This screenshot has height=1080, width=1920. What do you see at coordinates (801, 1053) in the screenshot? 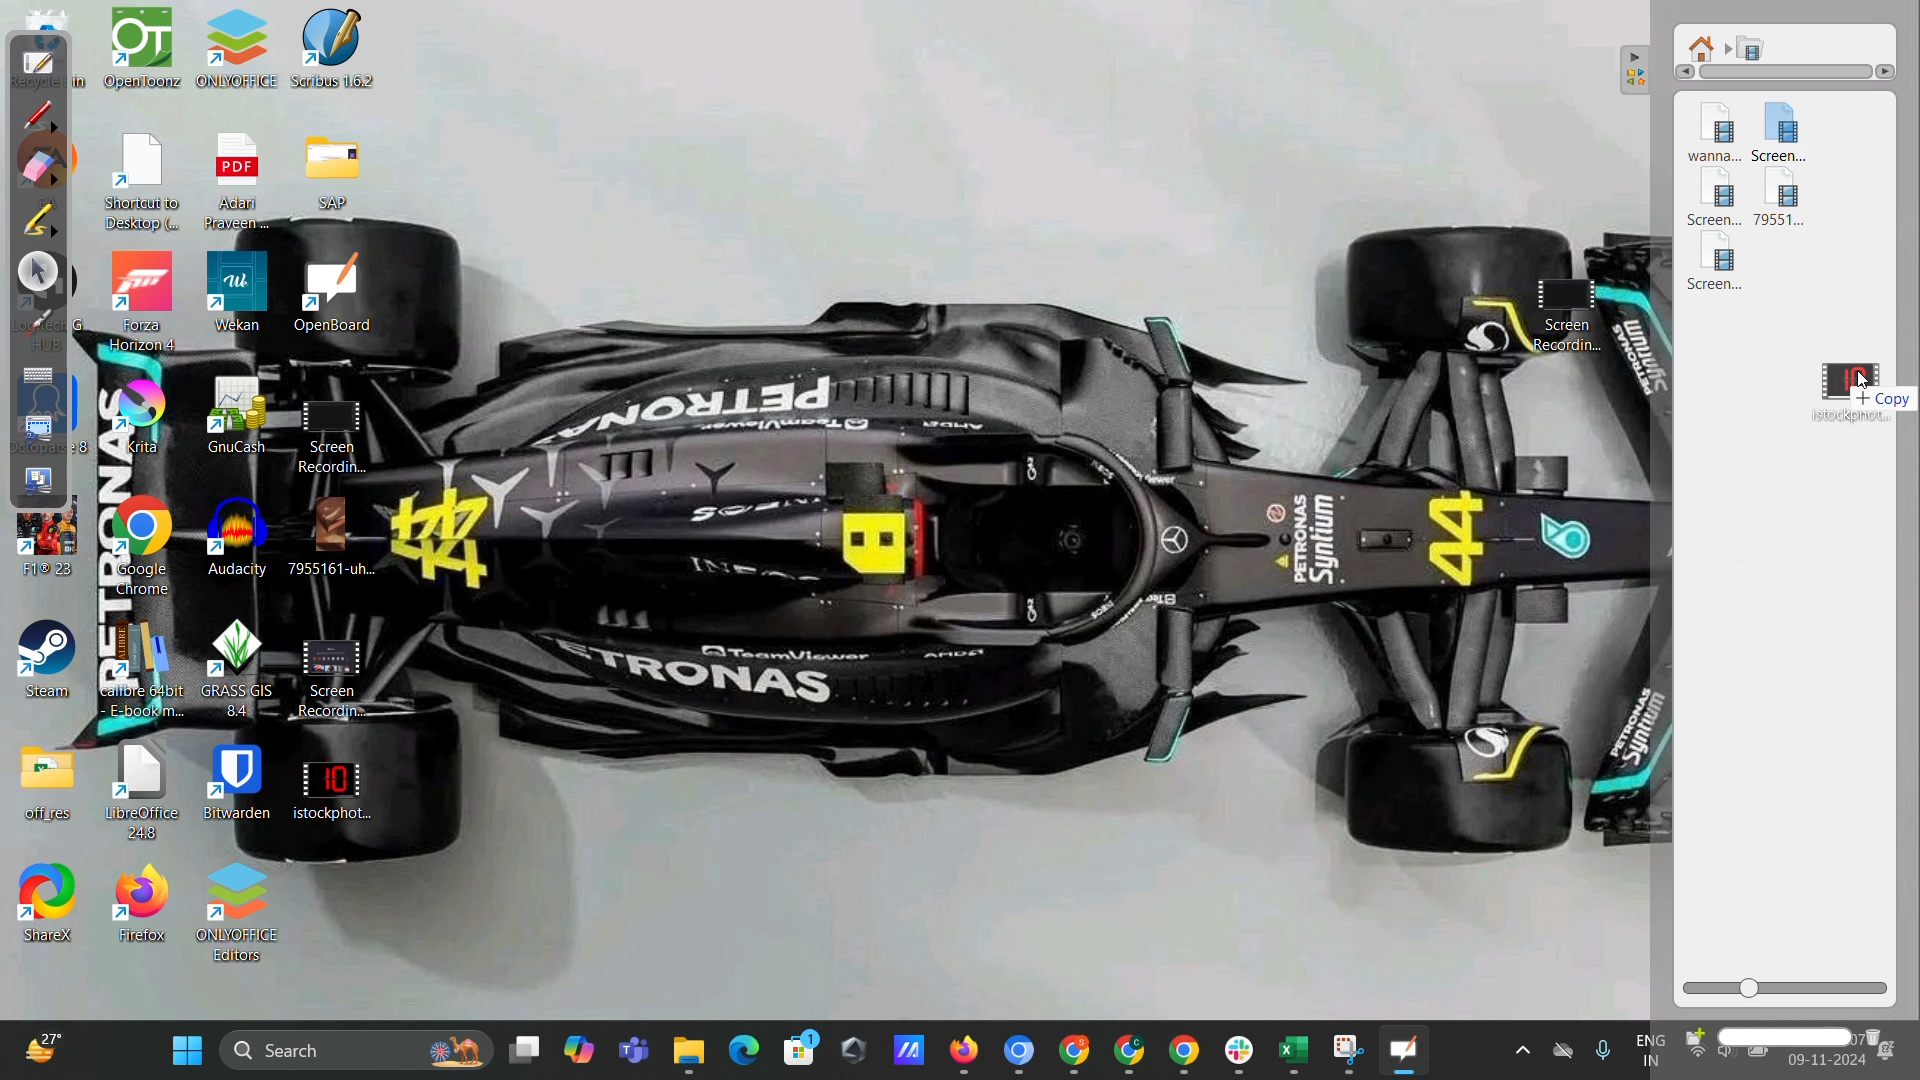
I see `microsoft store` at bounding box center [801, 1053].